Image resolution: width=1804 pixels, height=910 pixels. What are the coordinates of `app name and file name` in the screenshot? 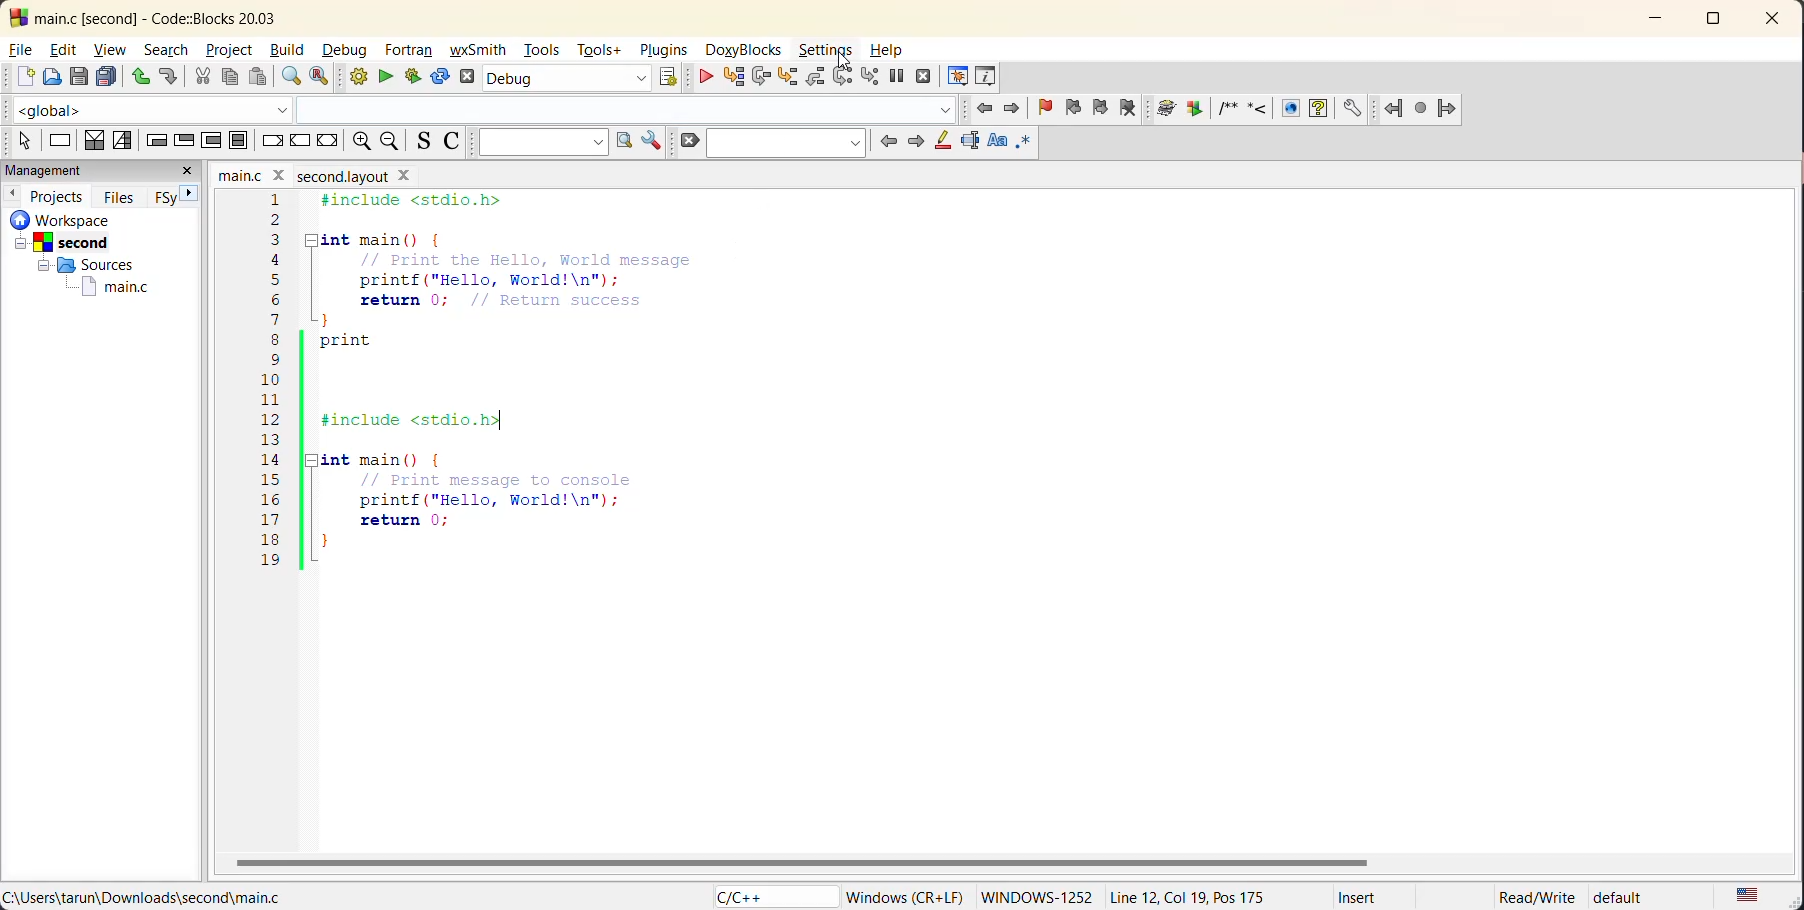 It's located at (174, 16).